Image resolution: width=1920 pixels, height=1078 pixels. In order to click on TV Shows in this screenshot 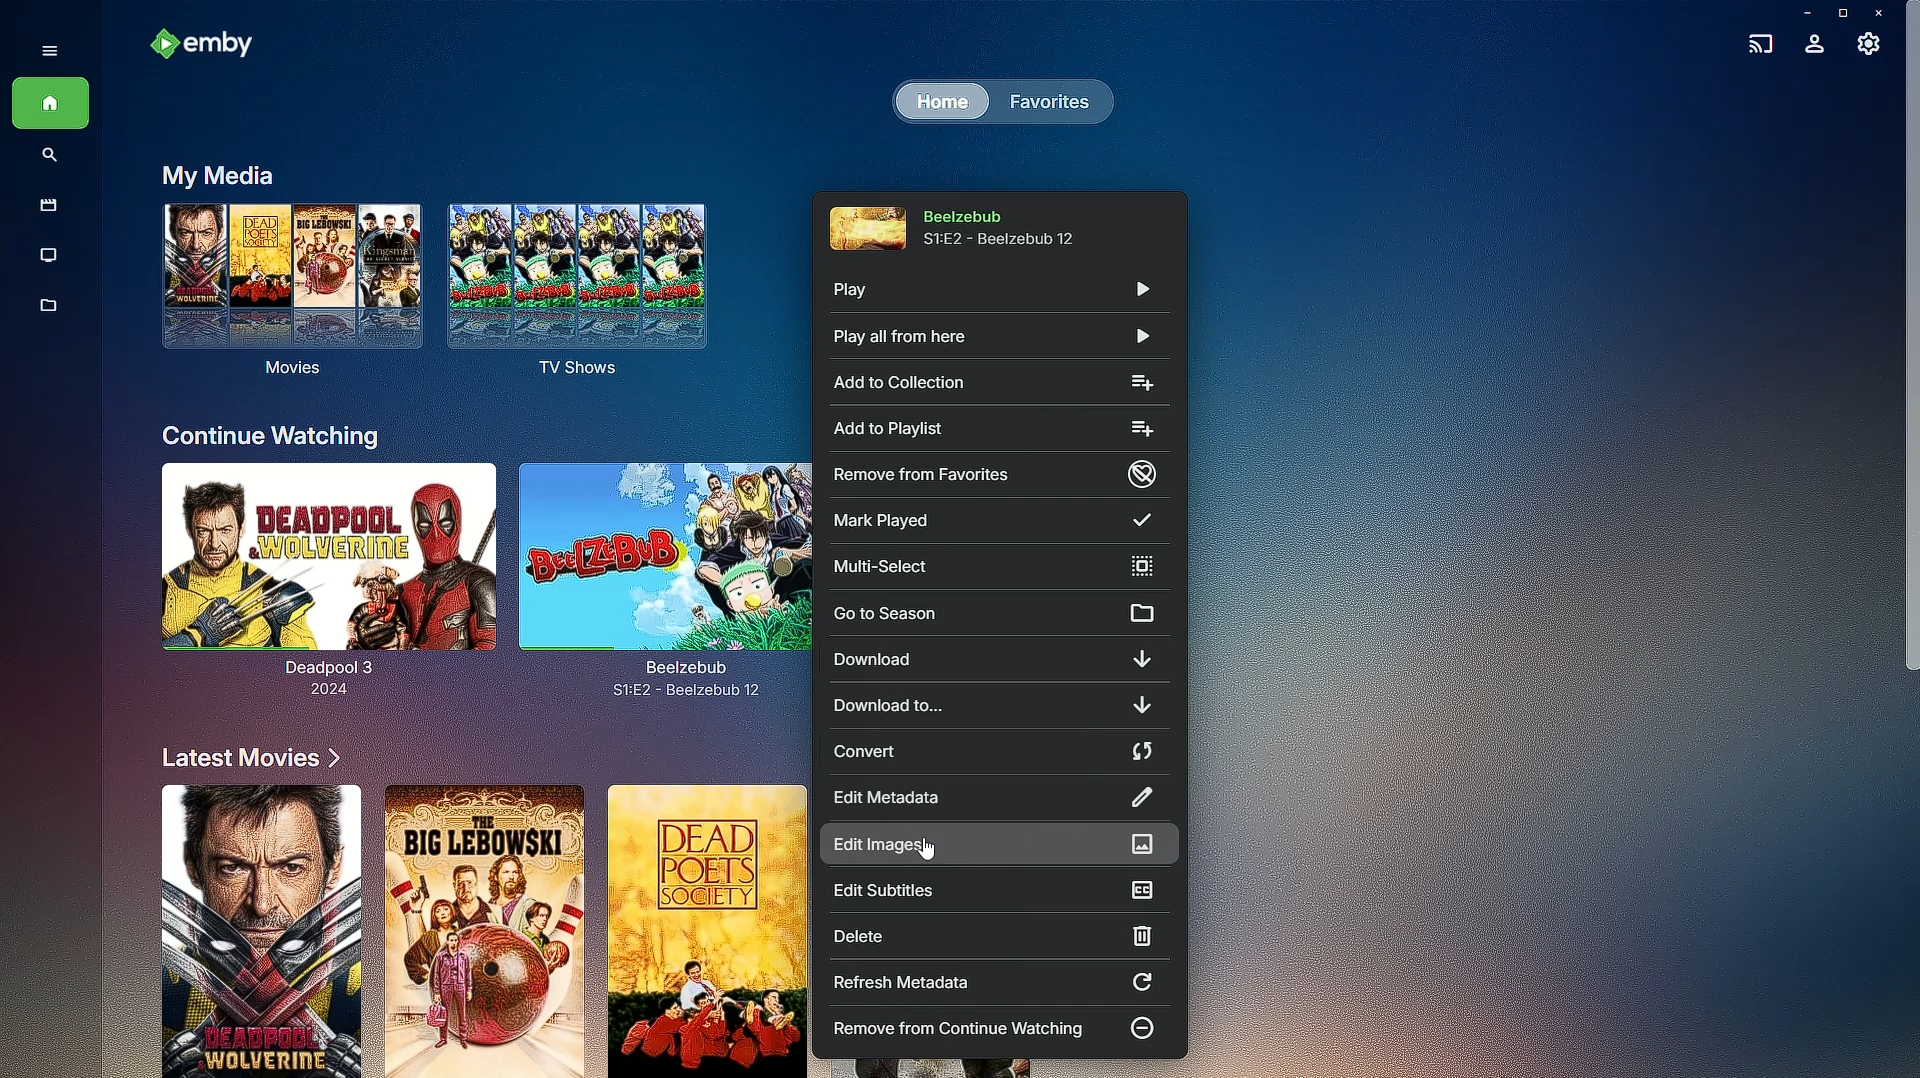, I will do `click(585, 291)`.